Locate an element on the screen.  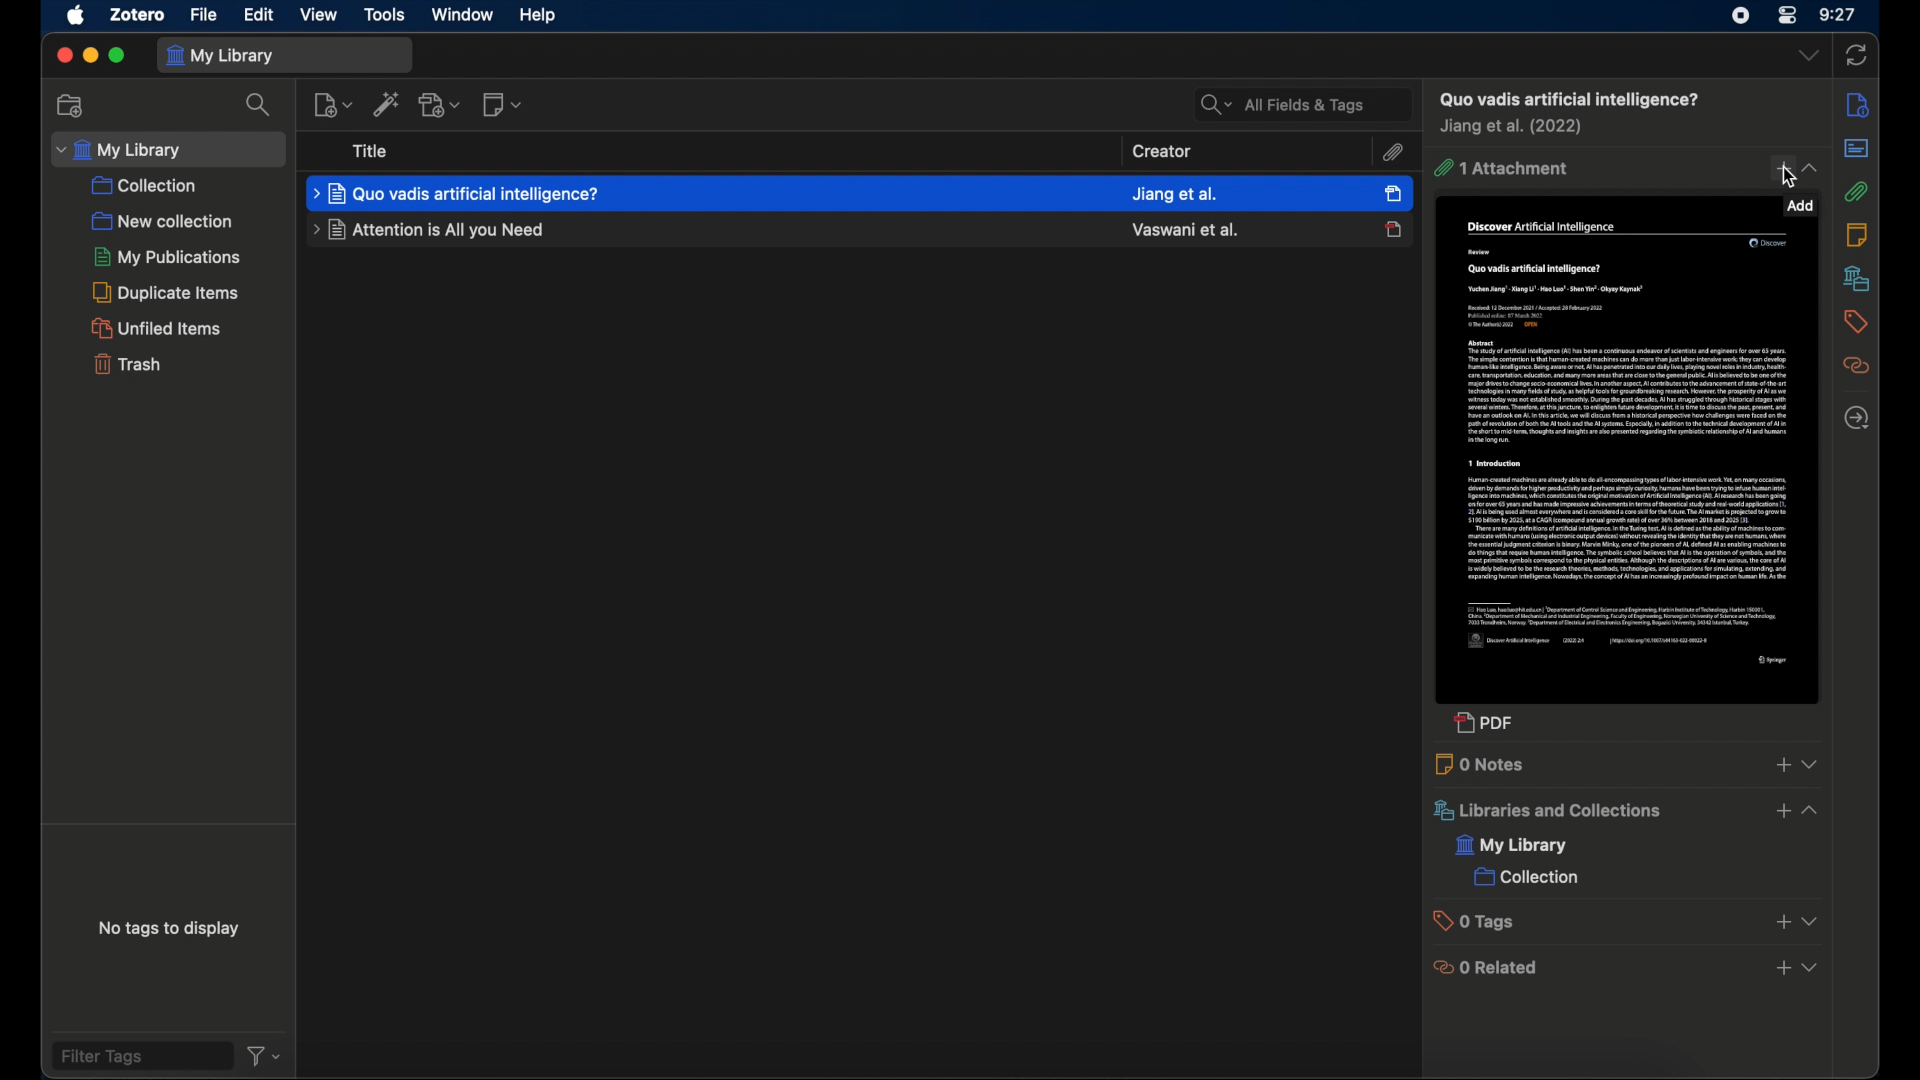
abstract is located at coordinates (1855, 148).